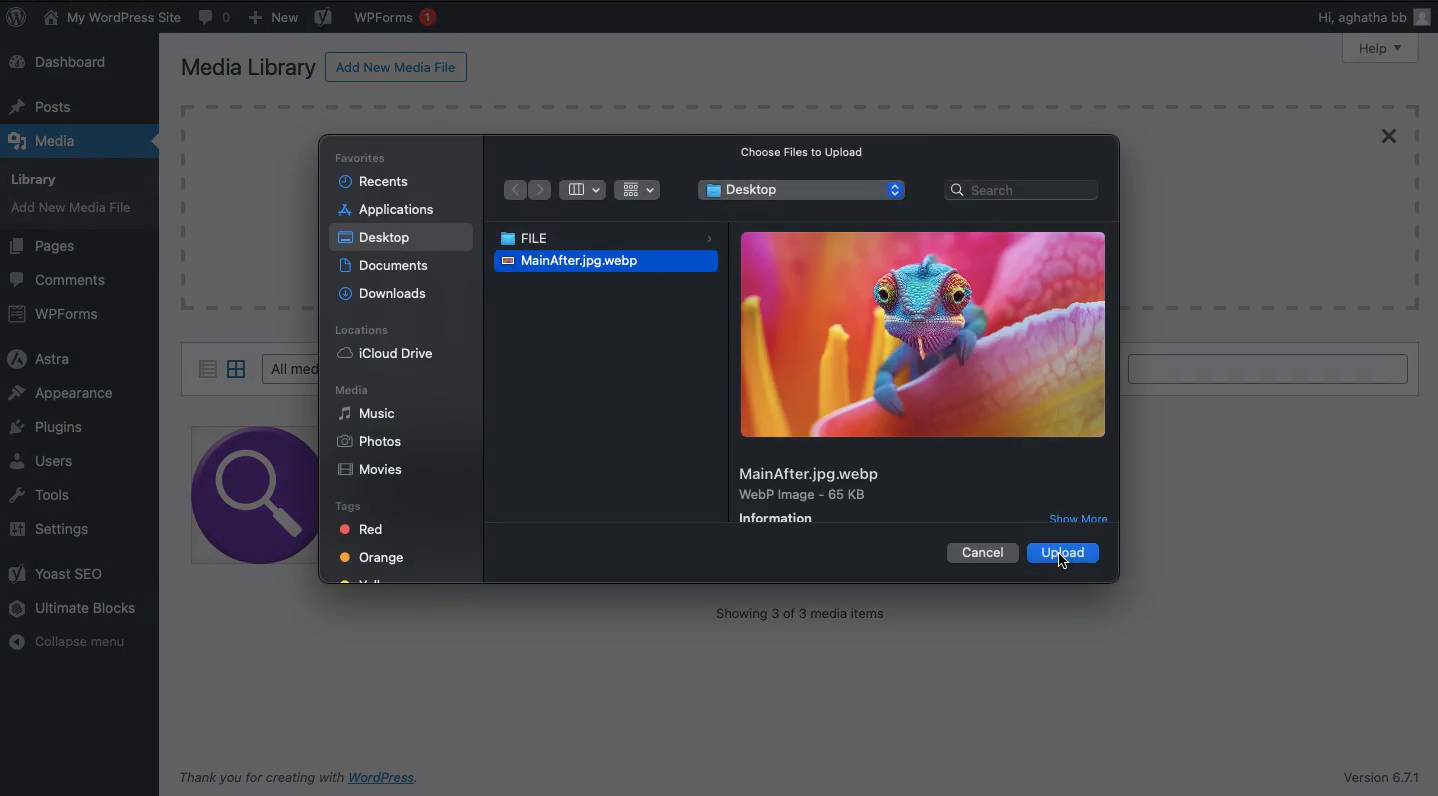  Describe the element at coordinates (112, 19) in the screenshot. I see `My WordPress Site` at that location.